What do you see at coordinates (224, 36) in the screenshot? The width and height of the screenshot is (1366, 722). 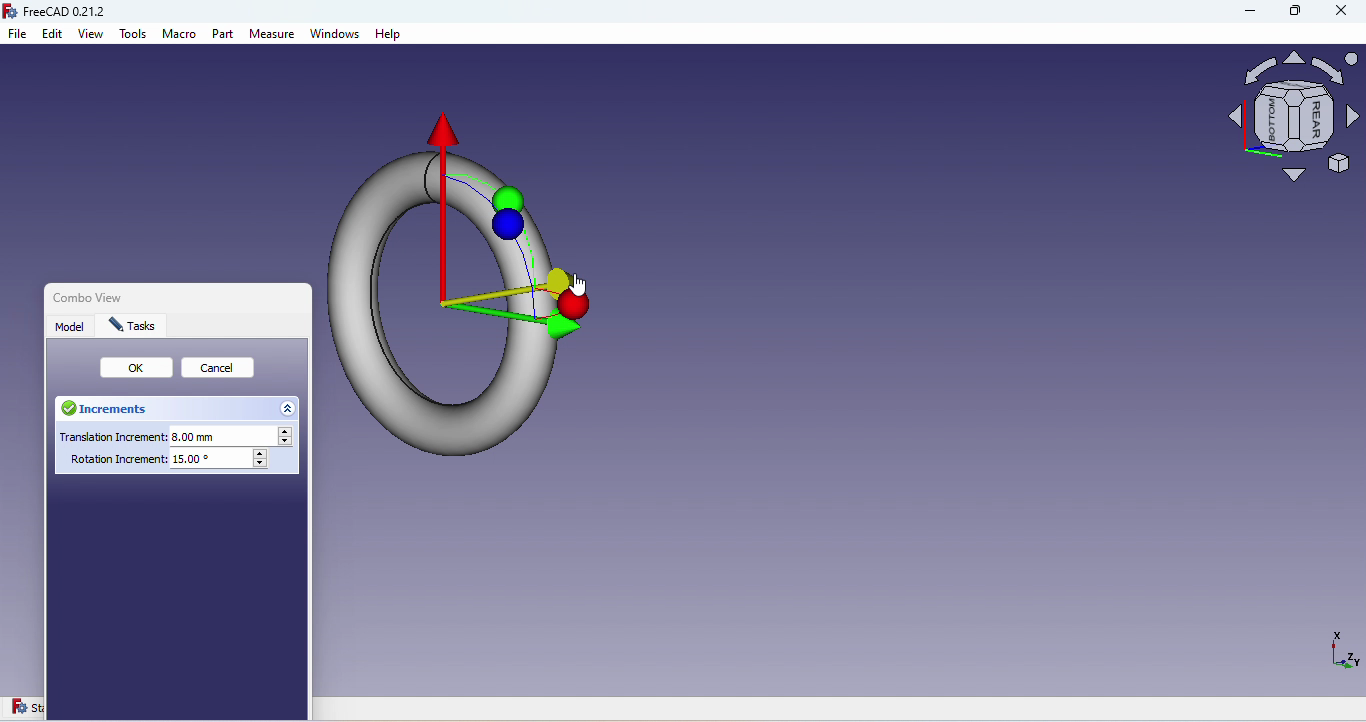 I see `Part` at bounding box center [224, 36].